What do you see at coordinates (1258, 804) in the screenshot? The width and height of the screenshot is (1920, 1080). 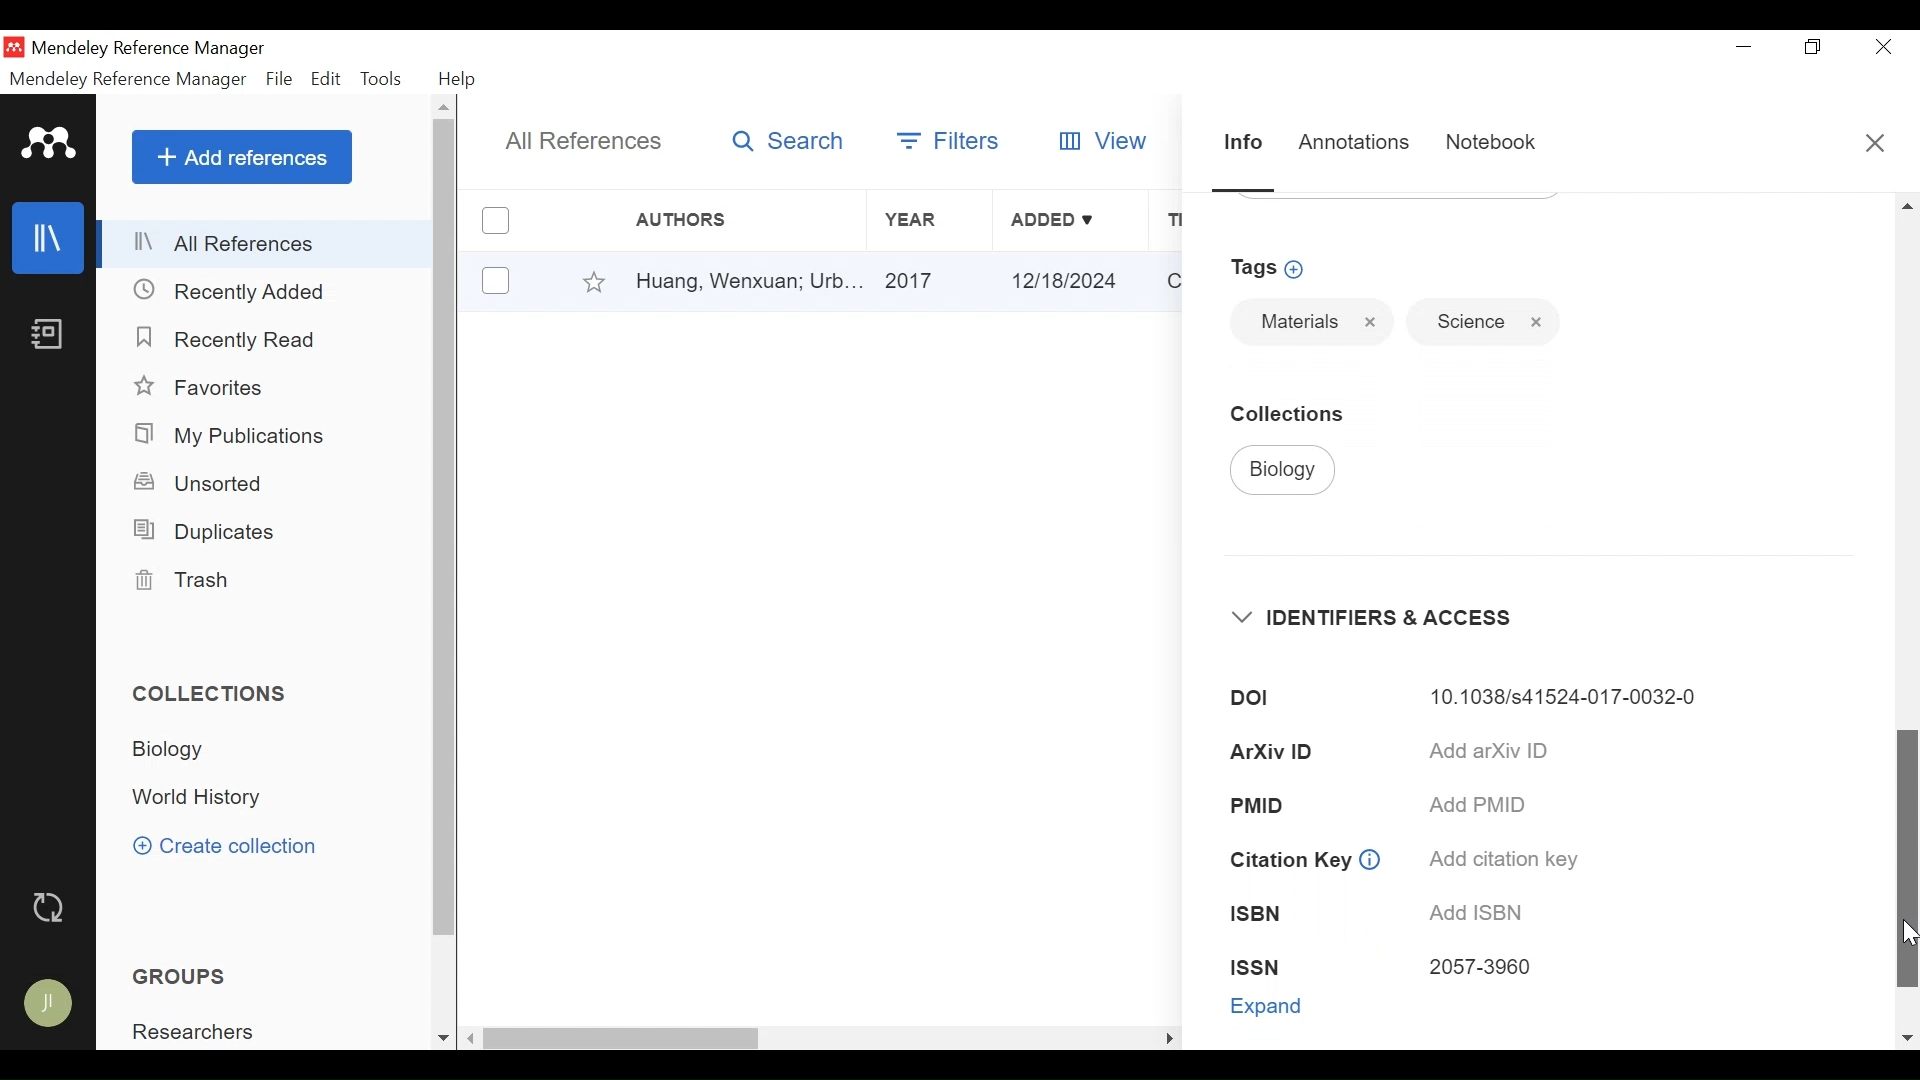 I see `PMID` at bounding box center [1258, 804].